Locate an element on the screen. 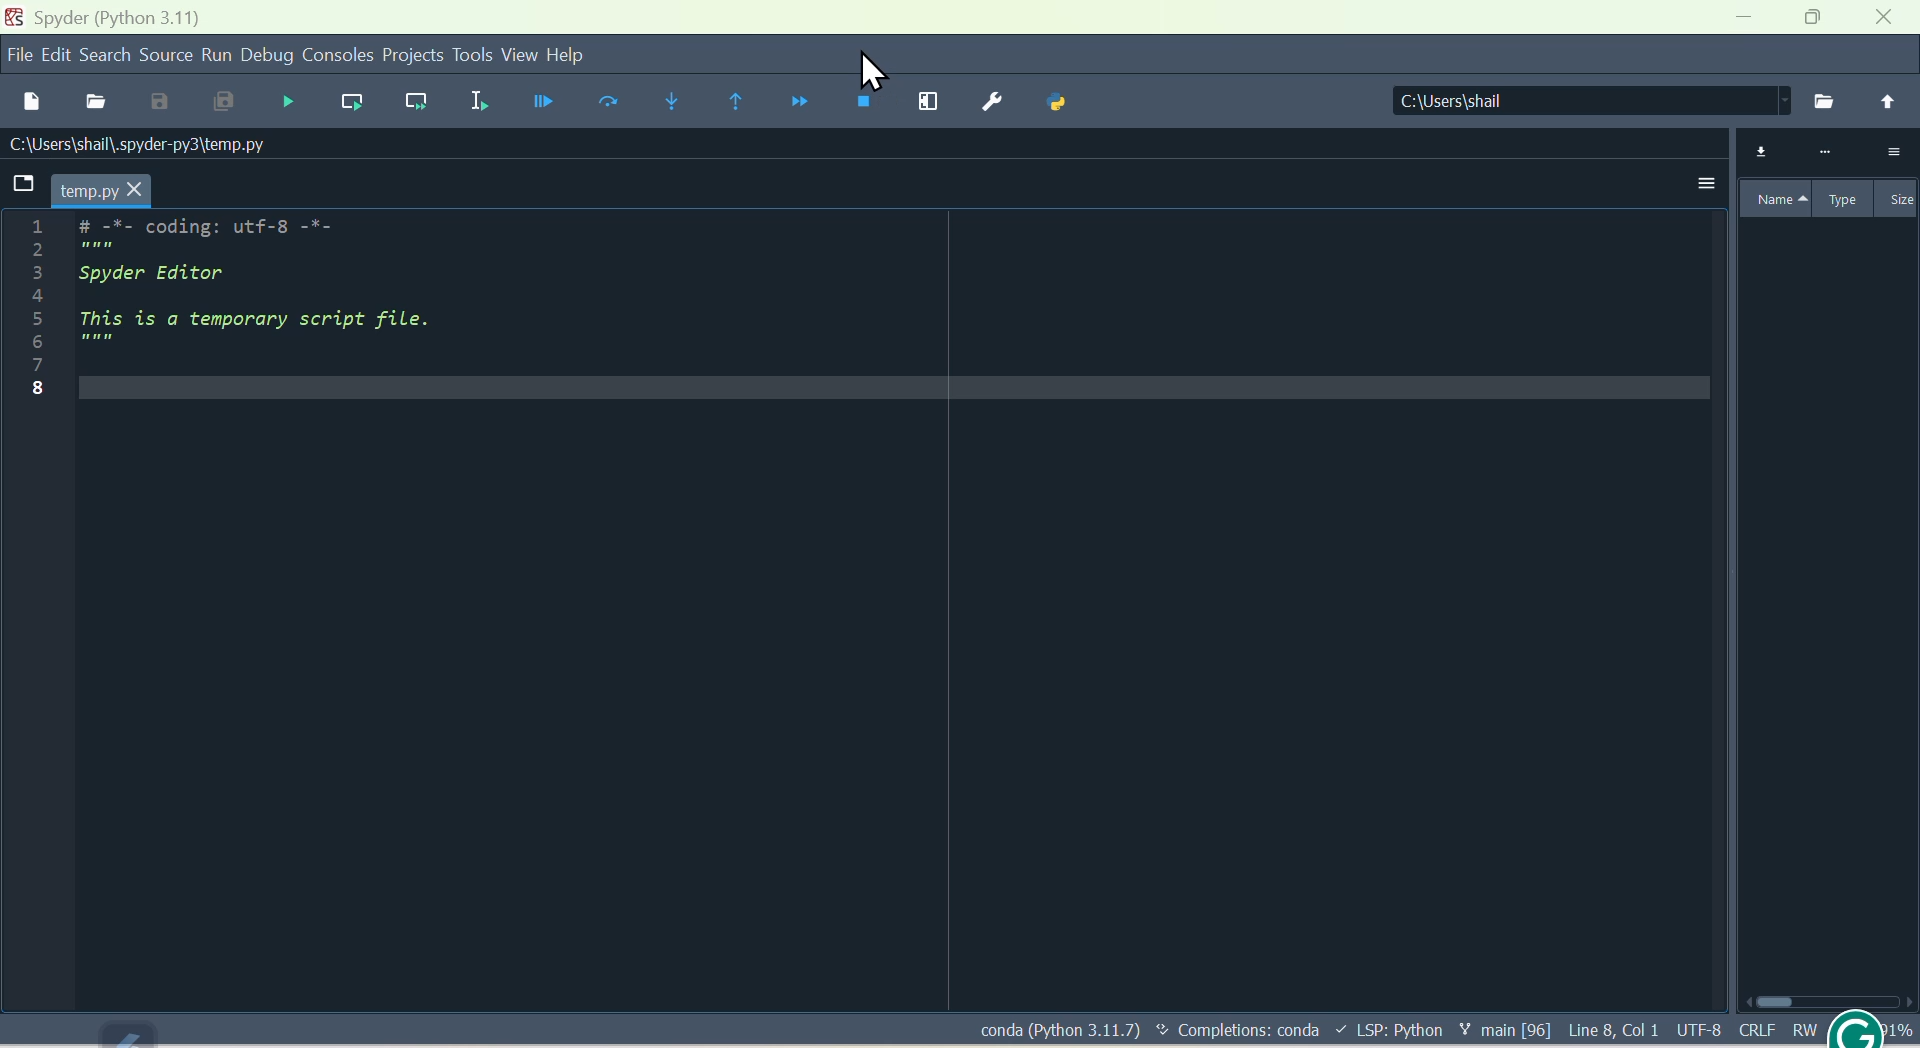 The height and width of the screenshot is (1048, 1920). Stop debugging is located at coordinates (857, 102).